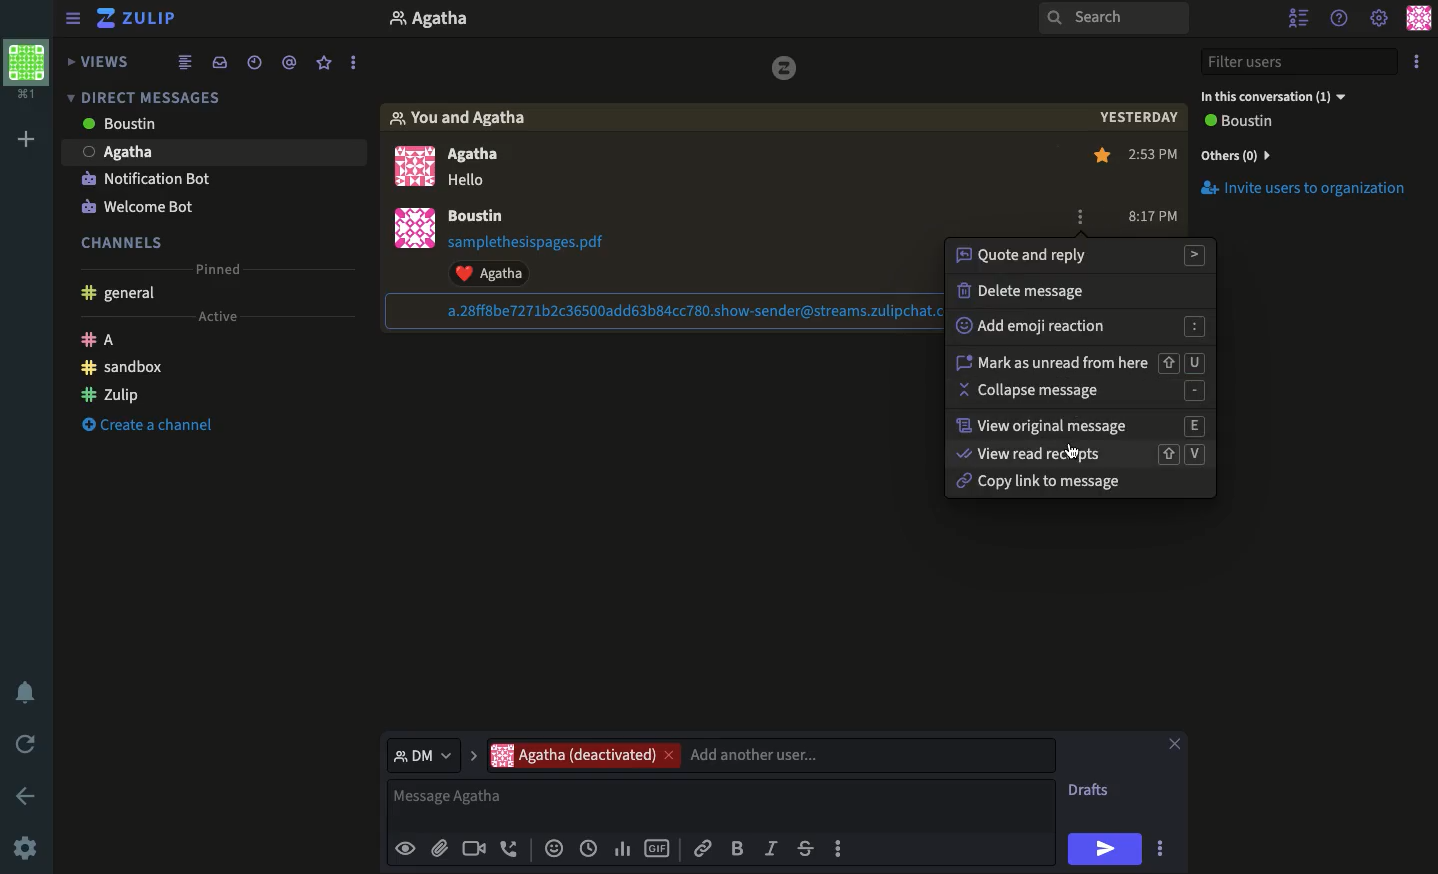 The image size is (1438, 874). What do you see at coordinates (552, 850) in the screenshot?
I see `Reaction` at bounding box center [552, 850].